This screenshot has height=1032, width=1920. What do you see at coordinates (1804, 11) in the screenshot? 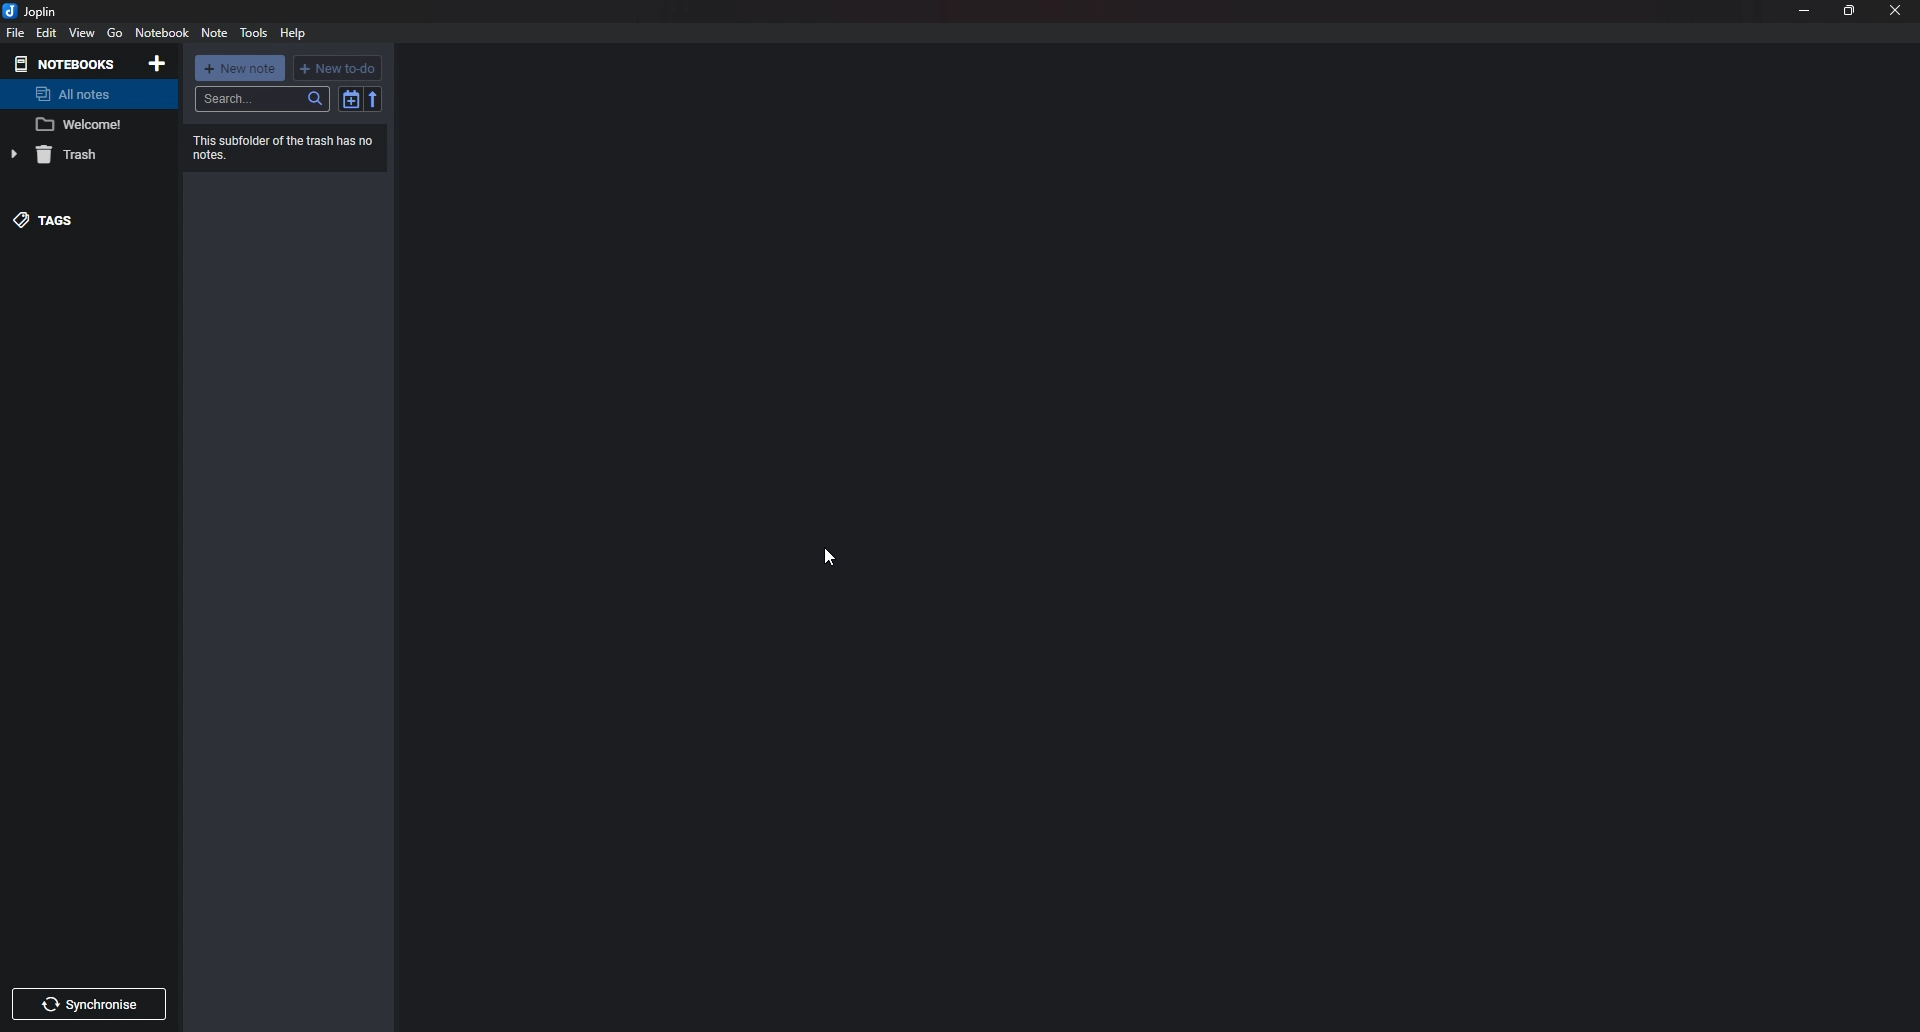
I see `minimize` at bounding box center [1804, 11].